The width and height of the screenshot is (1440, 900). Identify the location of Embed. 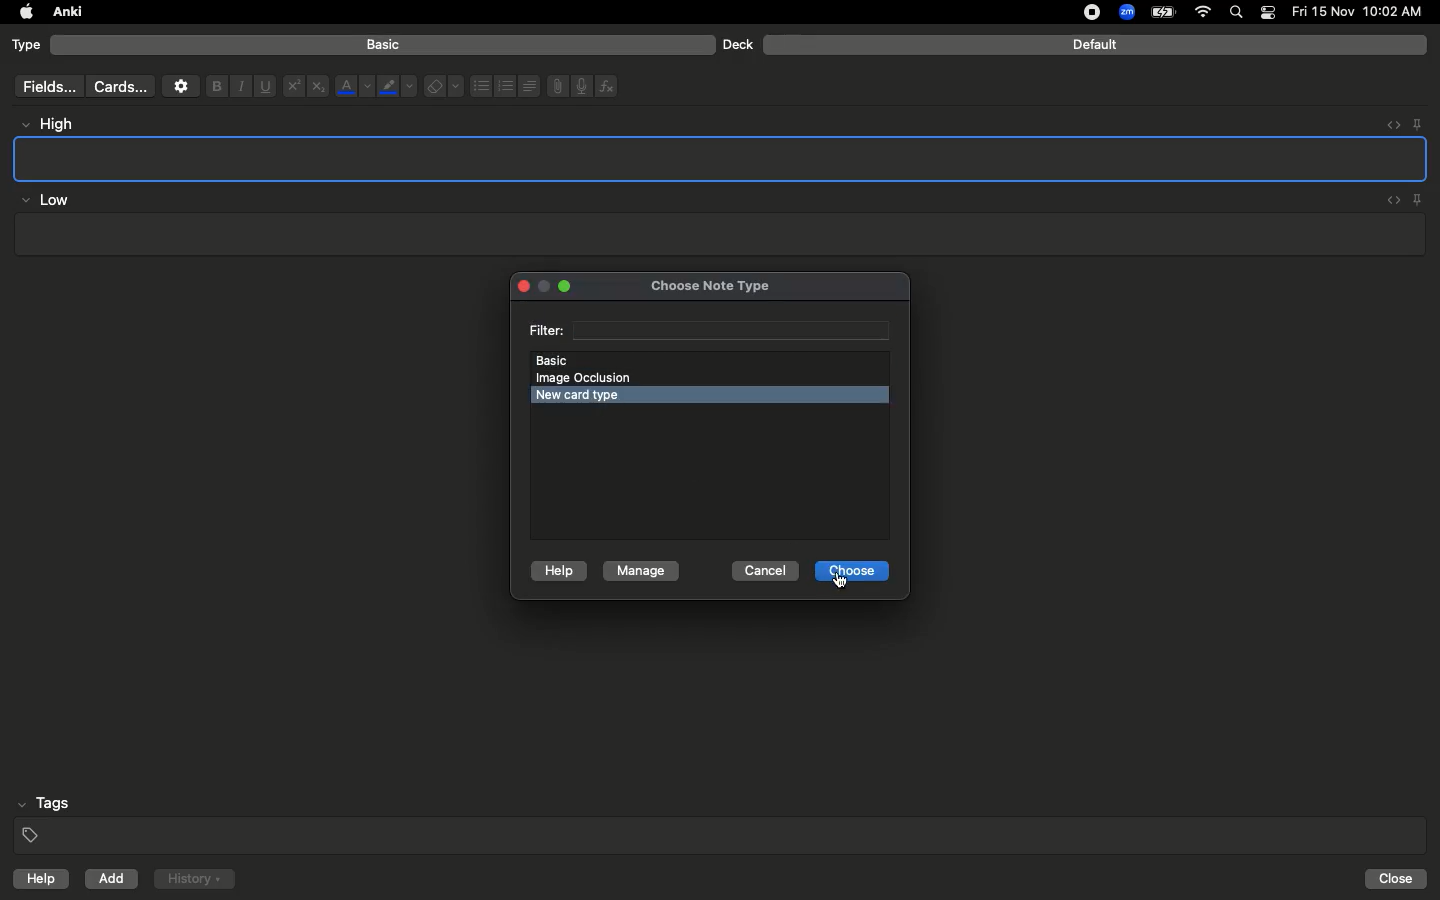
(1389, 201).